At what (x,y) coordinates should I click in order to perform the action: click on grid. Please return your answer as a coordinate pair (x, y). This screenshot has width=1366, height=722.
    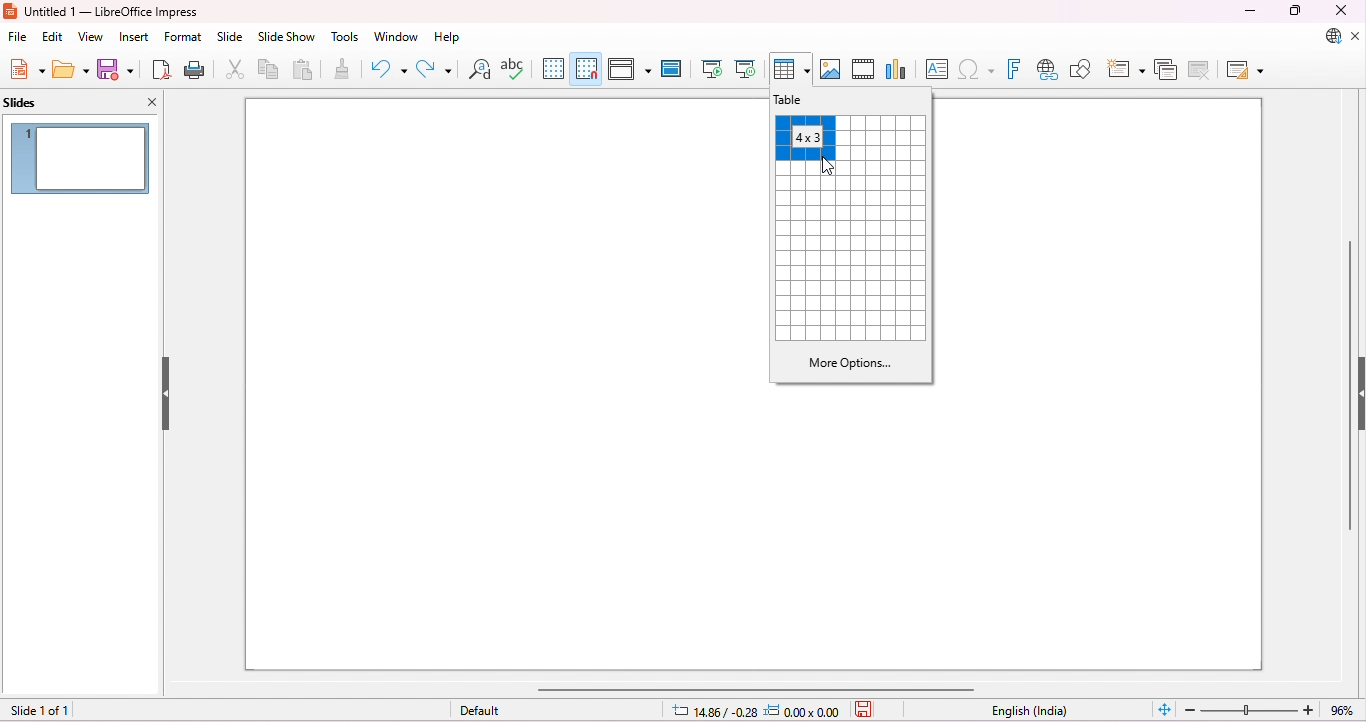
    Looking at the image, I should click on (553, 67).